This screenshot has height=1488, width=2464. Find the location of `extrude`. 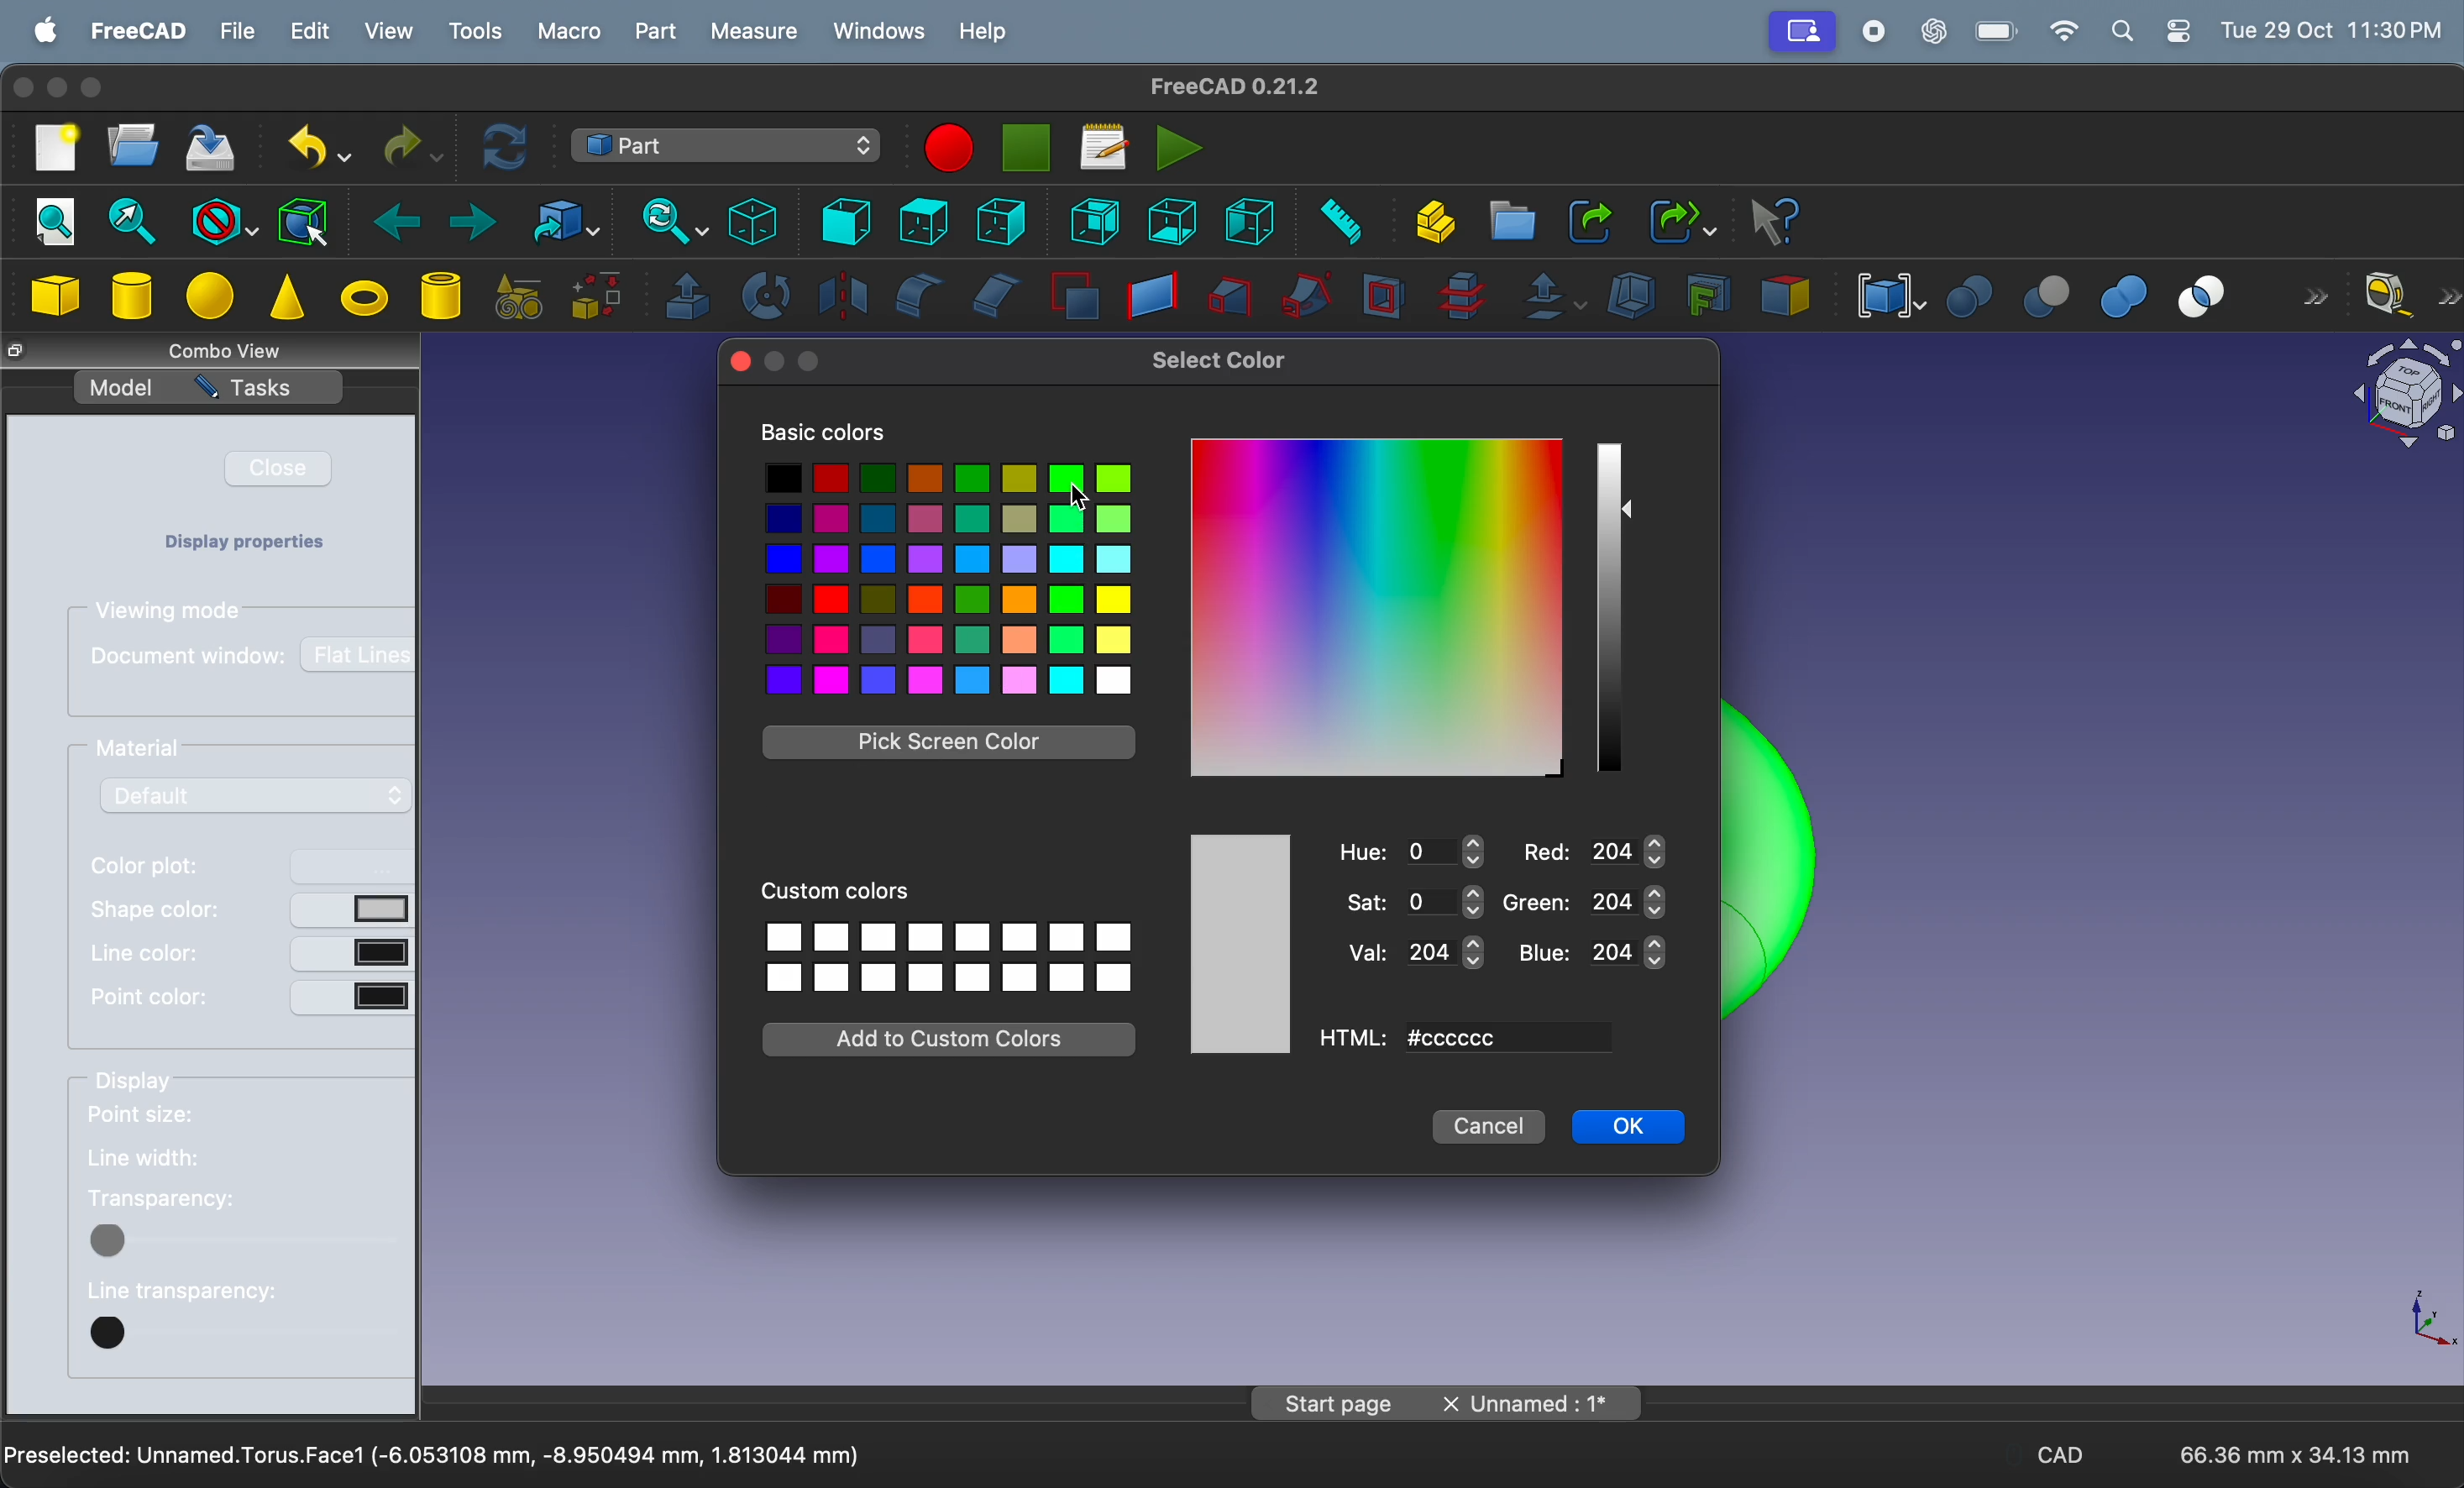

extrude is located at coordinates (686, 297).